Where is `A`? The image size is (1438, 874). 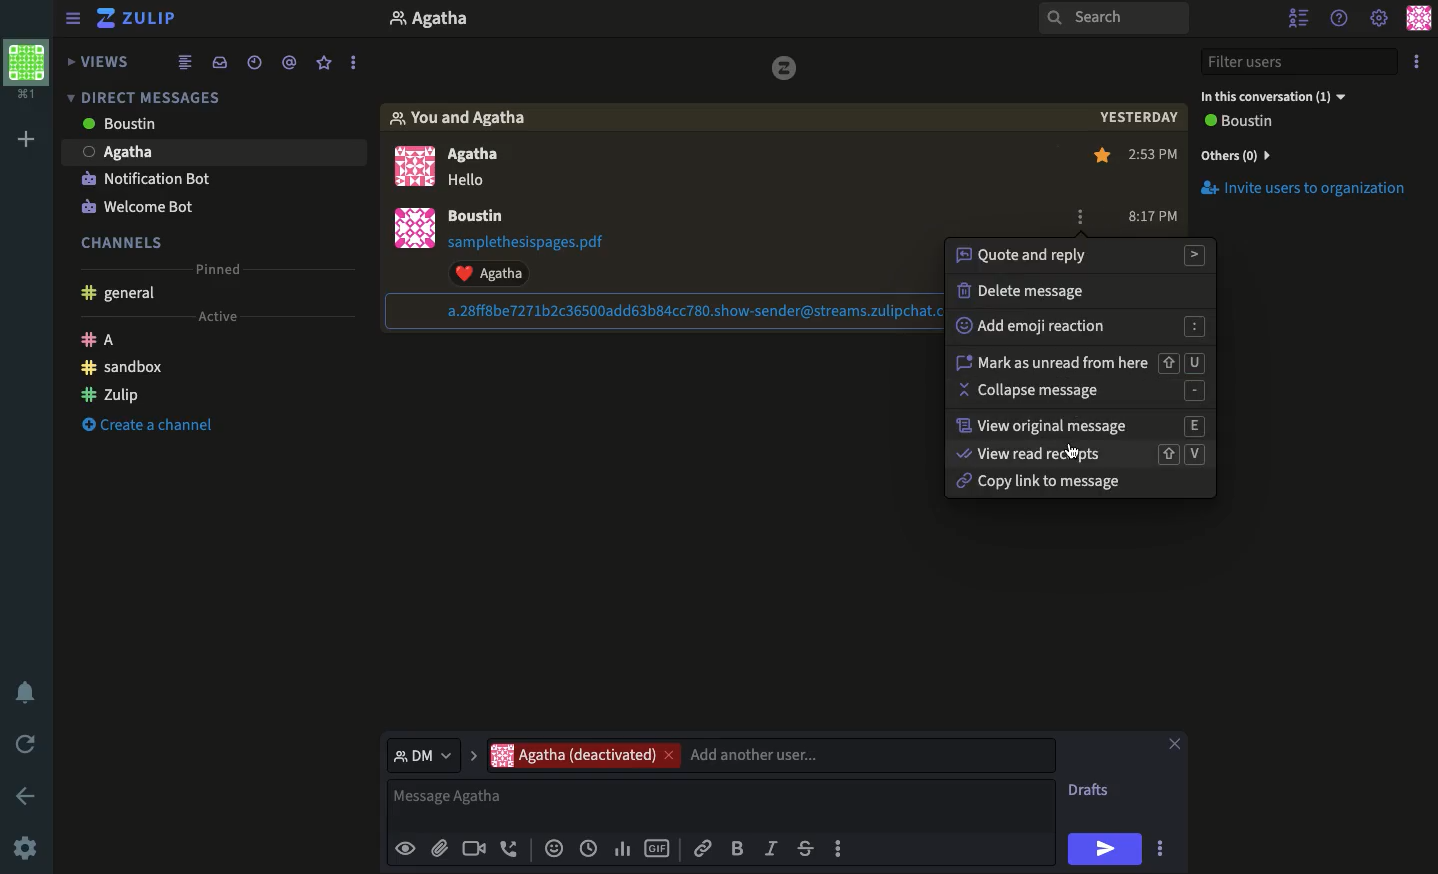 A is located at coordinates (102, 342).